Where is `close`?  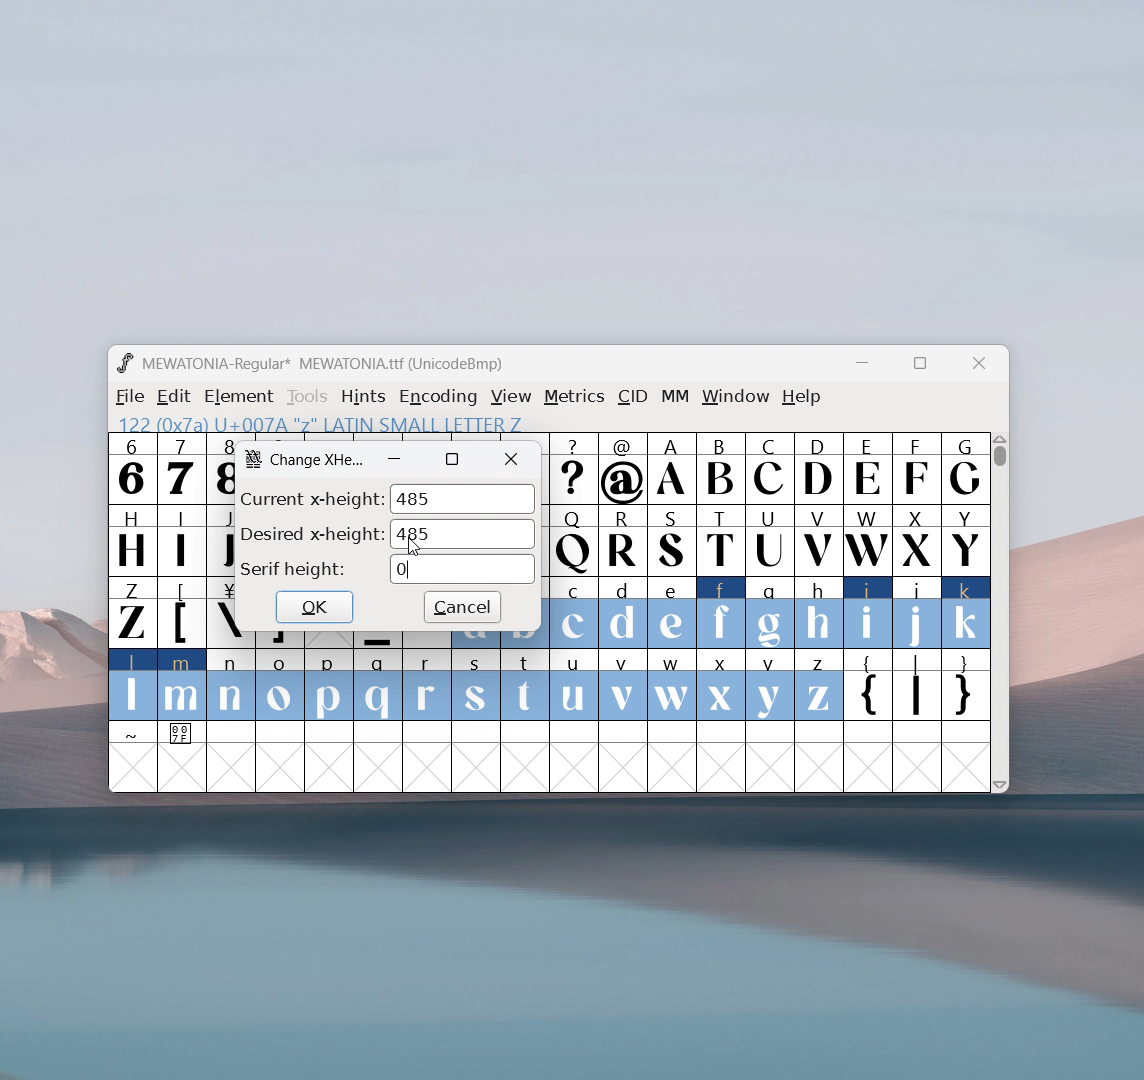
close is located at coordinates (512, 460).